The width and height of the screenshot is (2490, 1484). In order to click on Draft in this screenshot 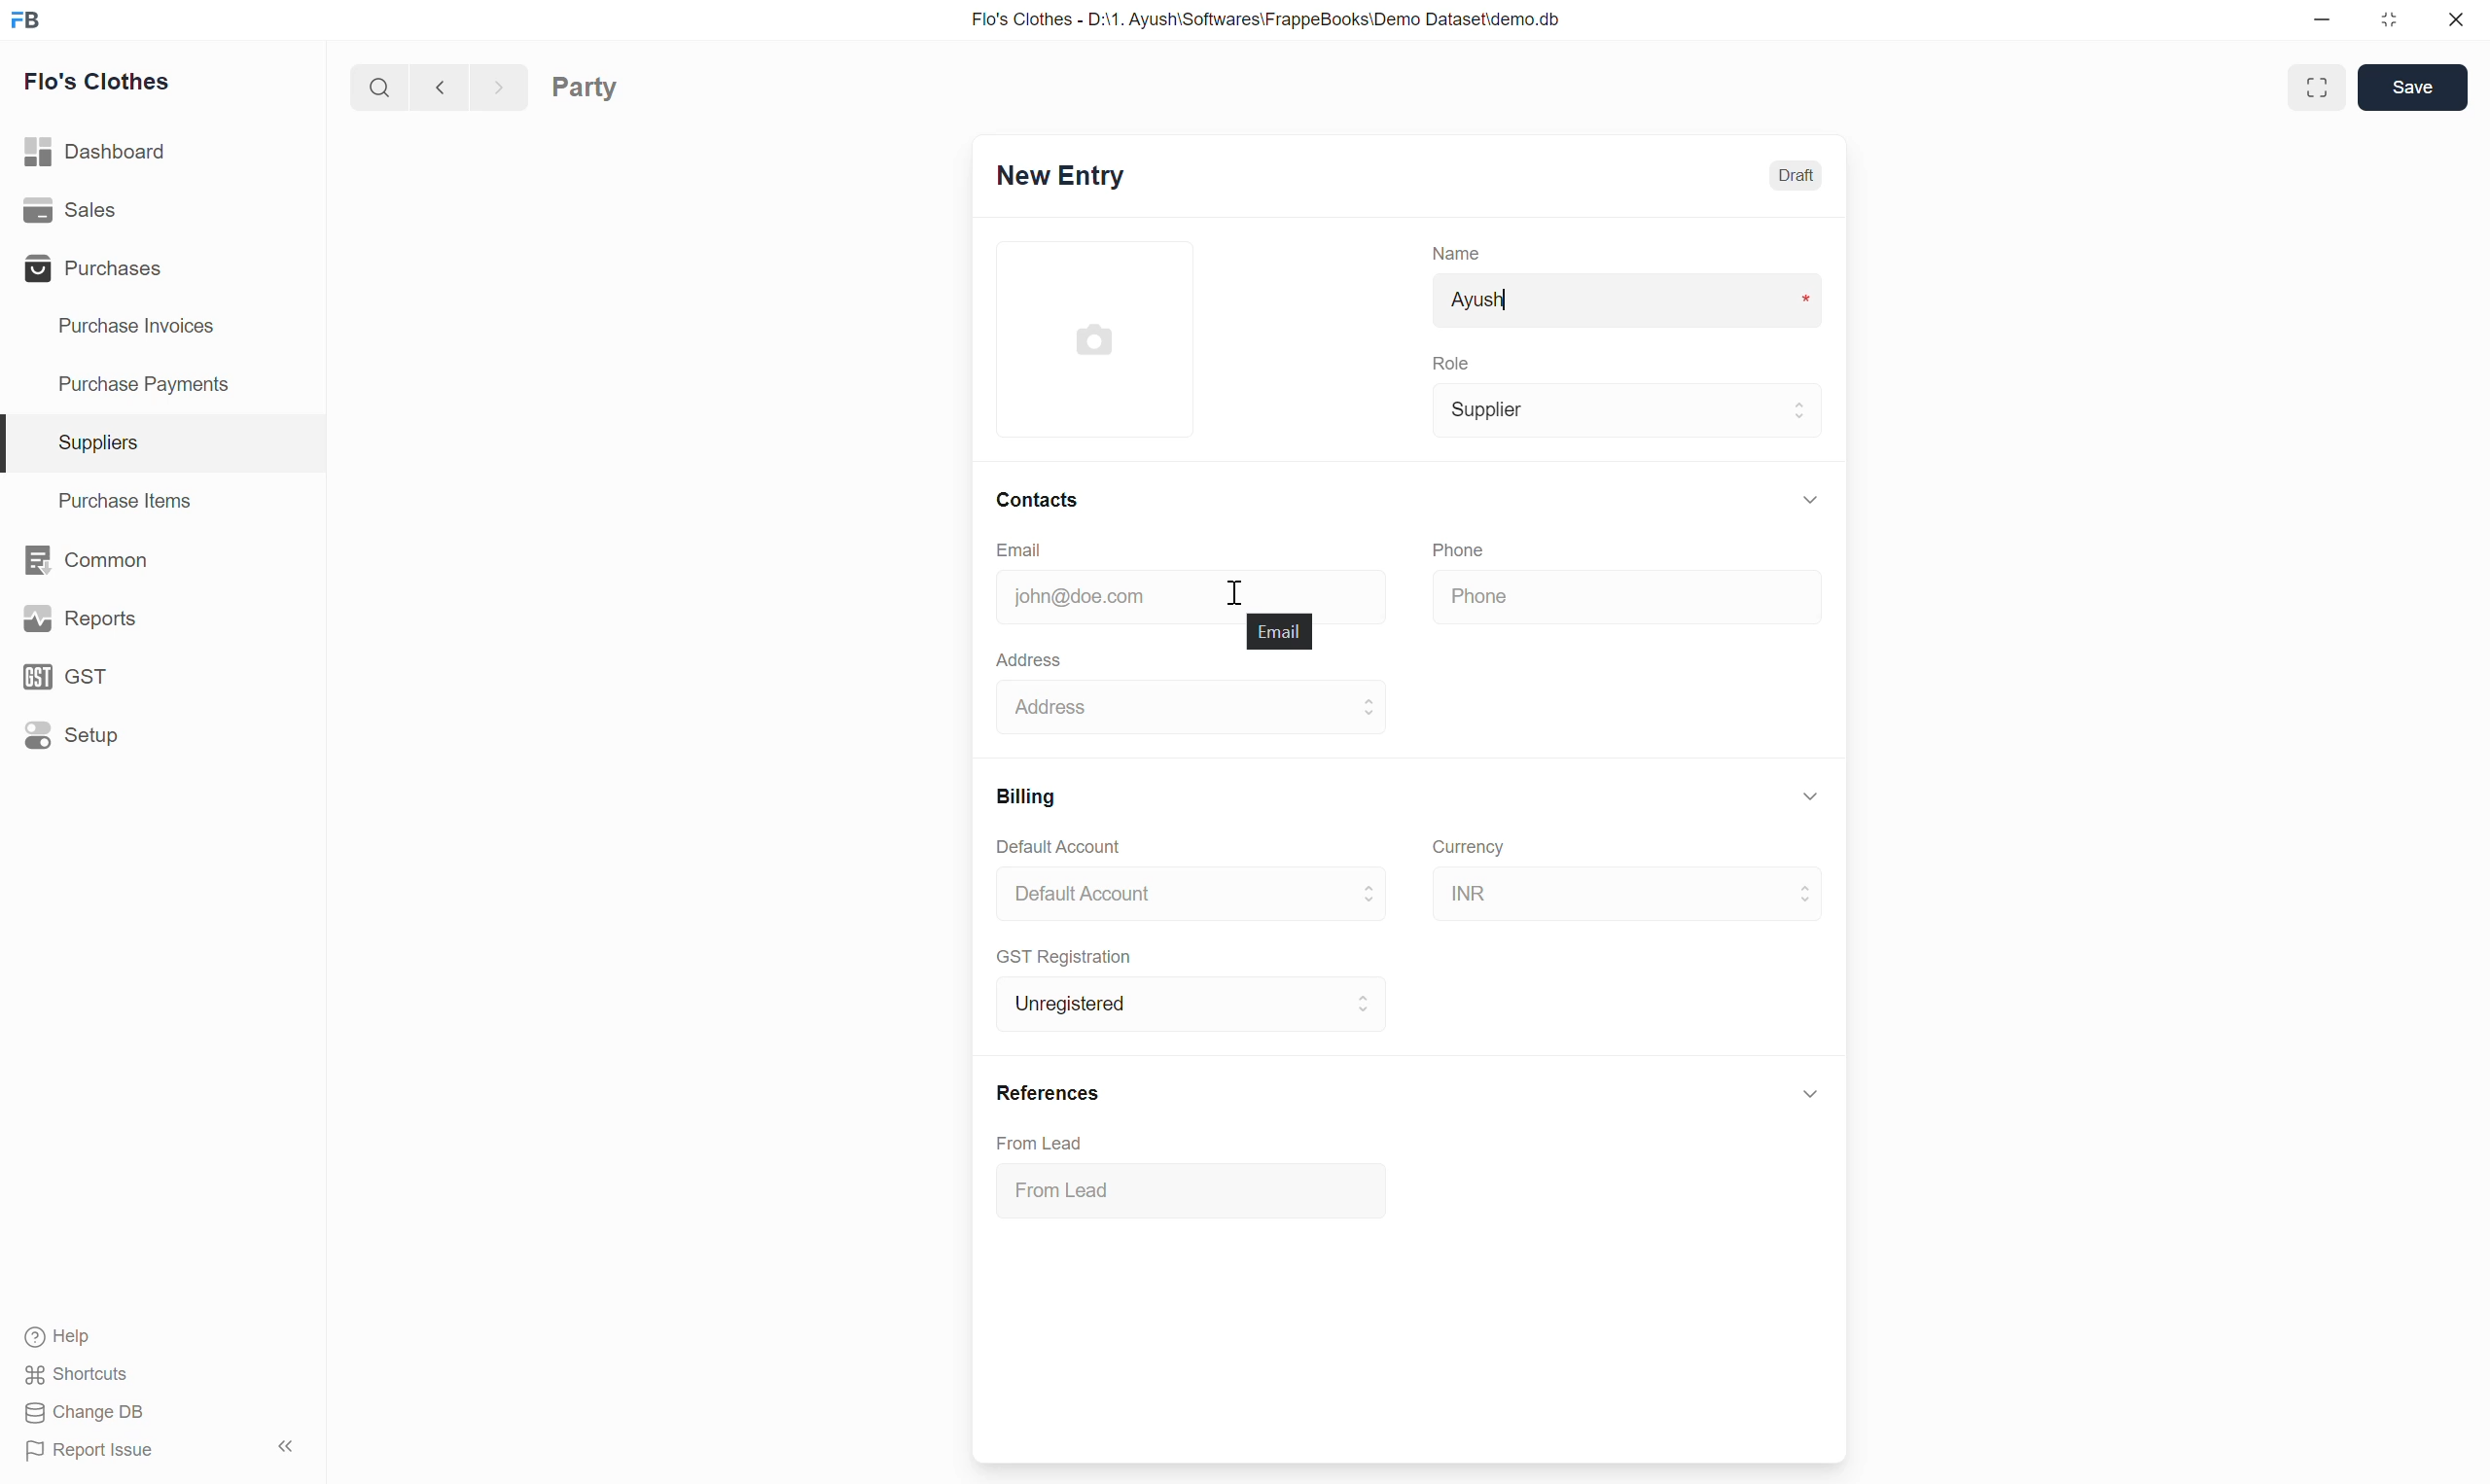, I will do `click(1795, 176)`.